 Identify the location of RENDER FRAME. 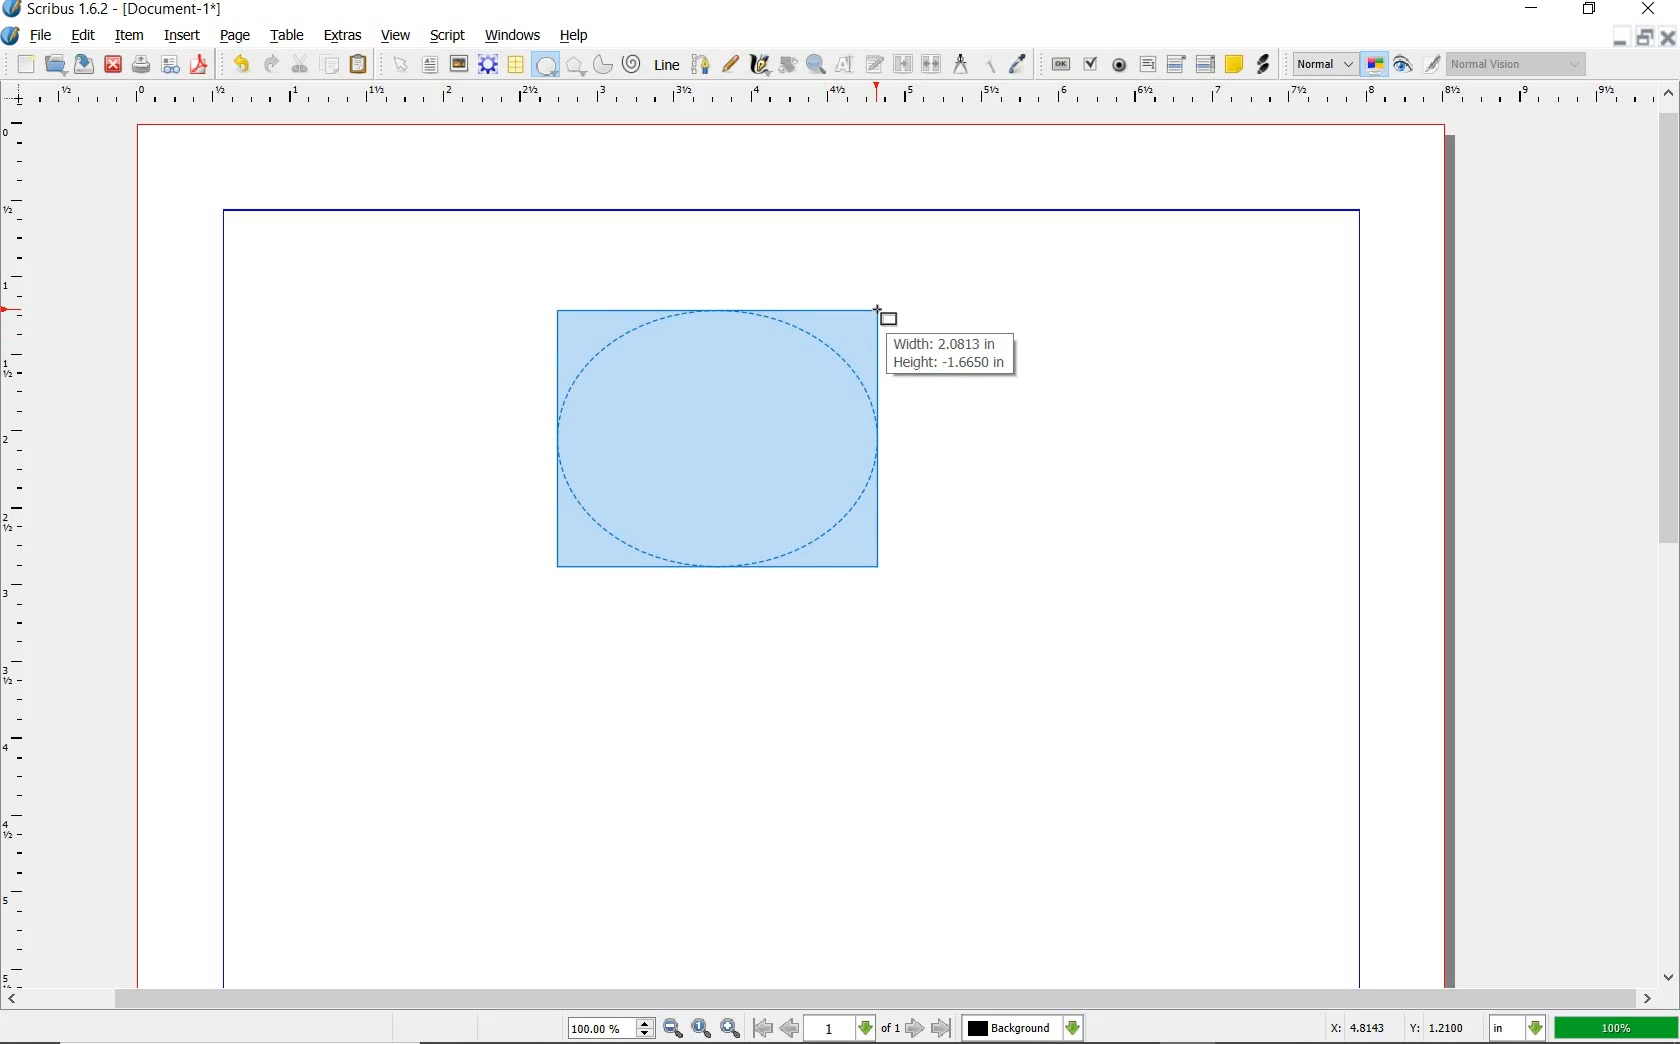
(486, 64).